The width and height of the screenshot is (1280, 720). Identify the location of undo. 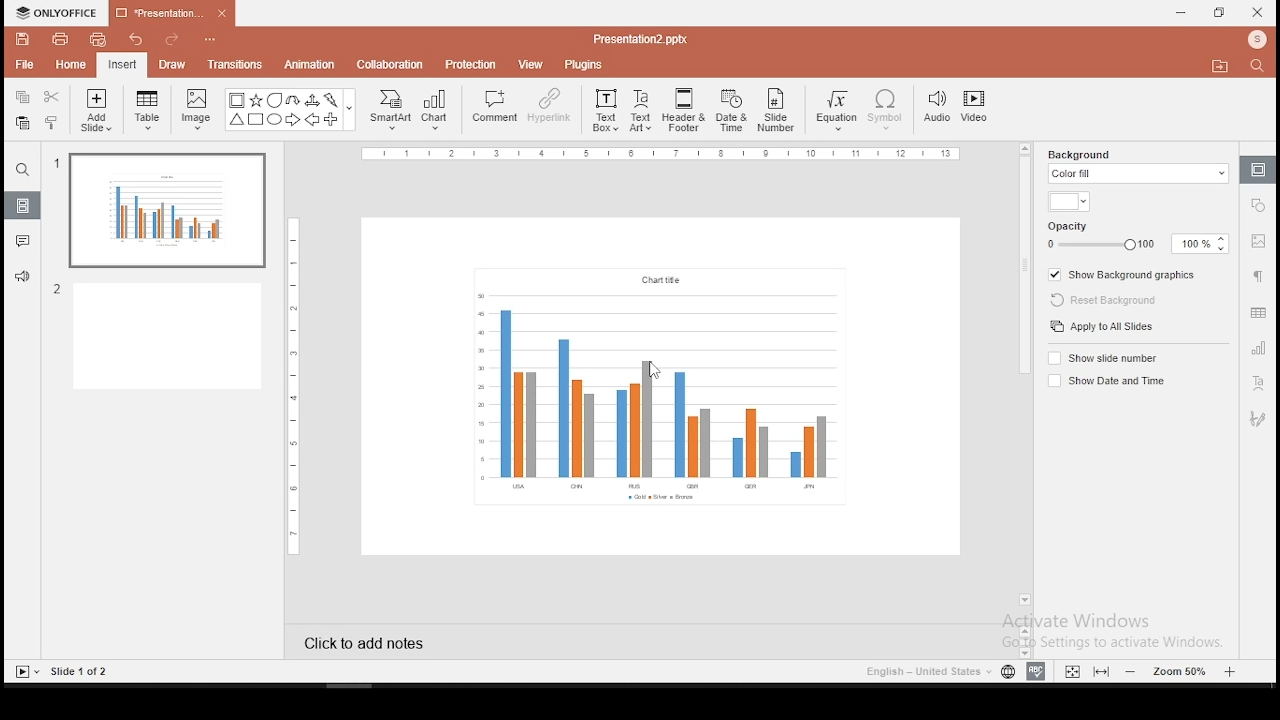
(134, 38).